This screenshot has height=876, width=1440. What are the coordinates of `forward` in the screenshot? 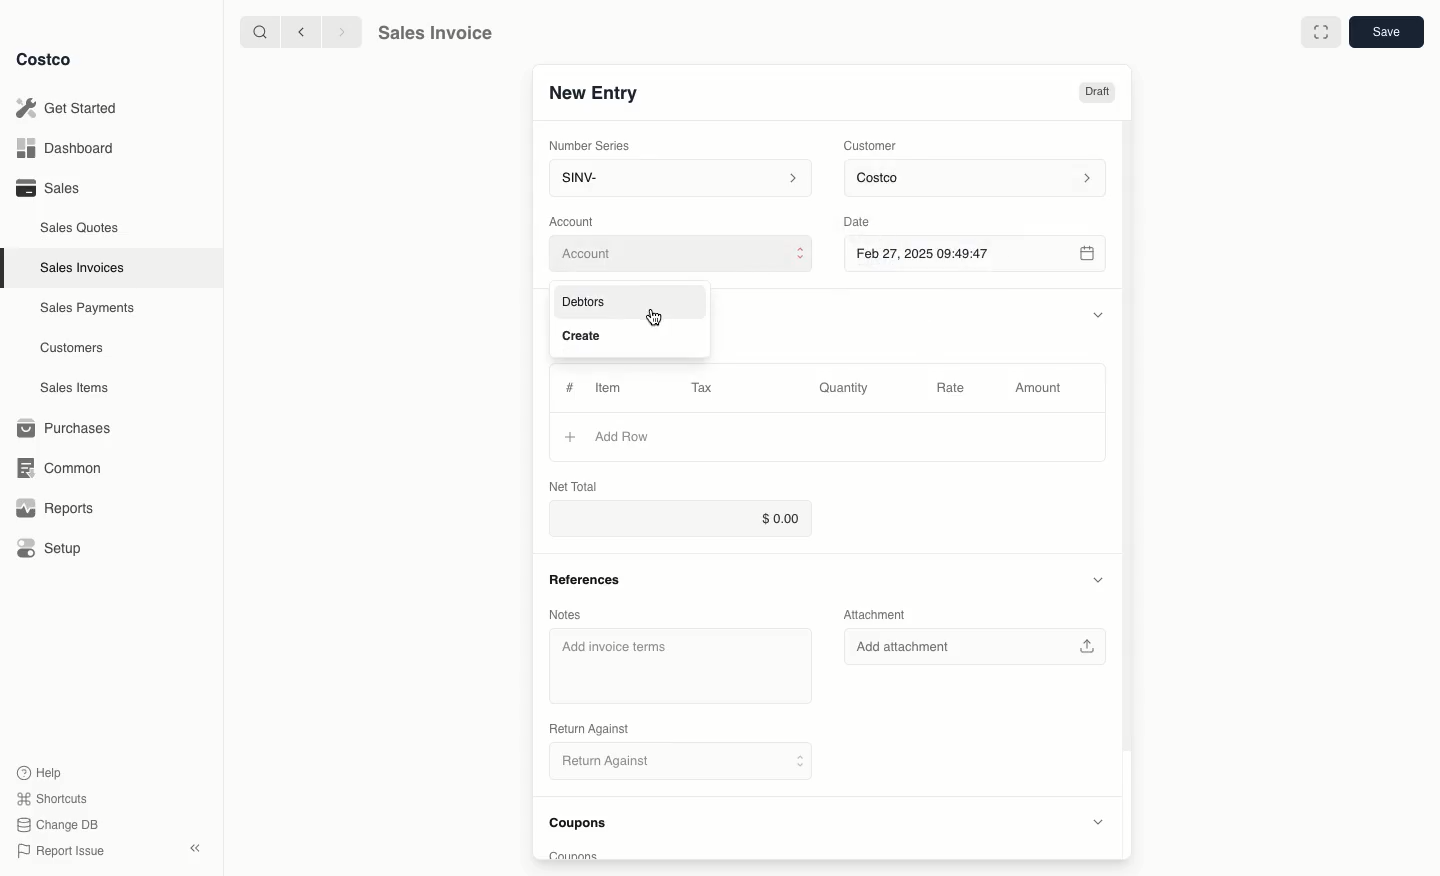 It's located at (339, 31).